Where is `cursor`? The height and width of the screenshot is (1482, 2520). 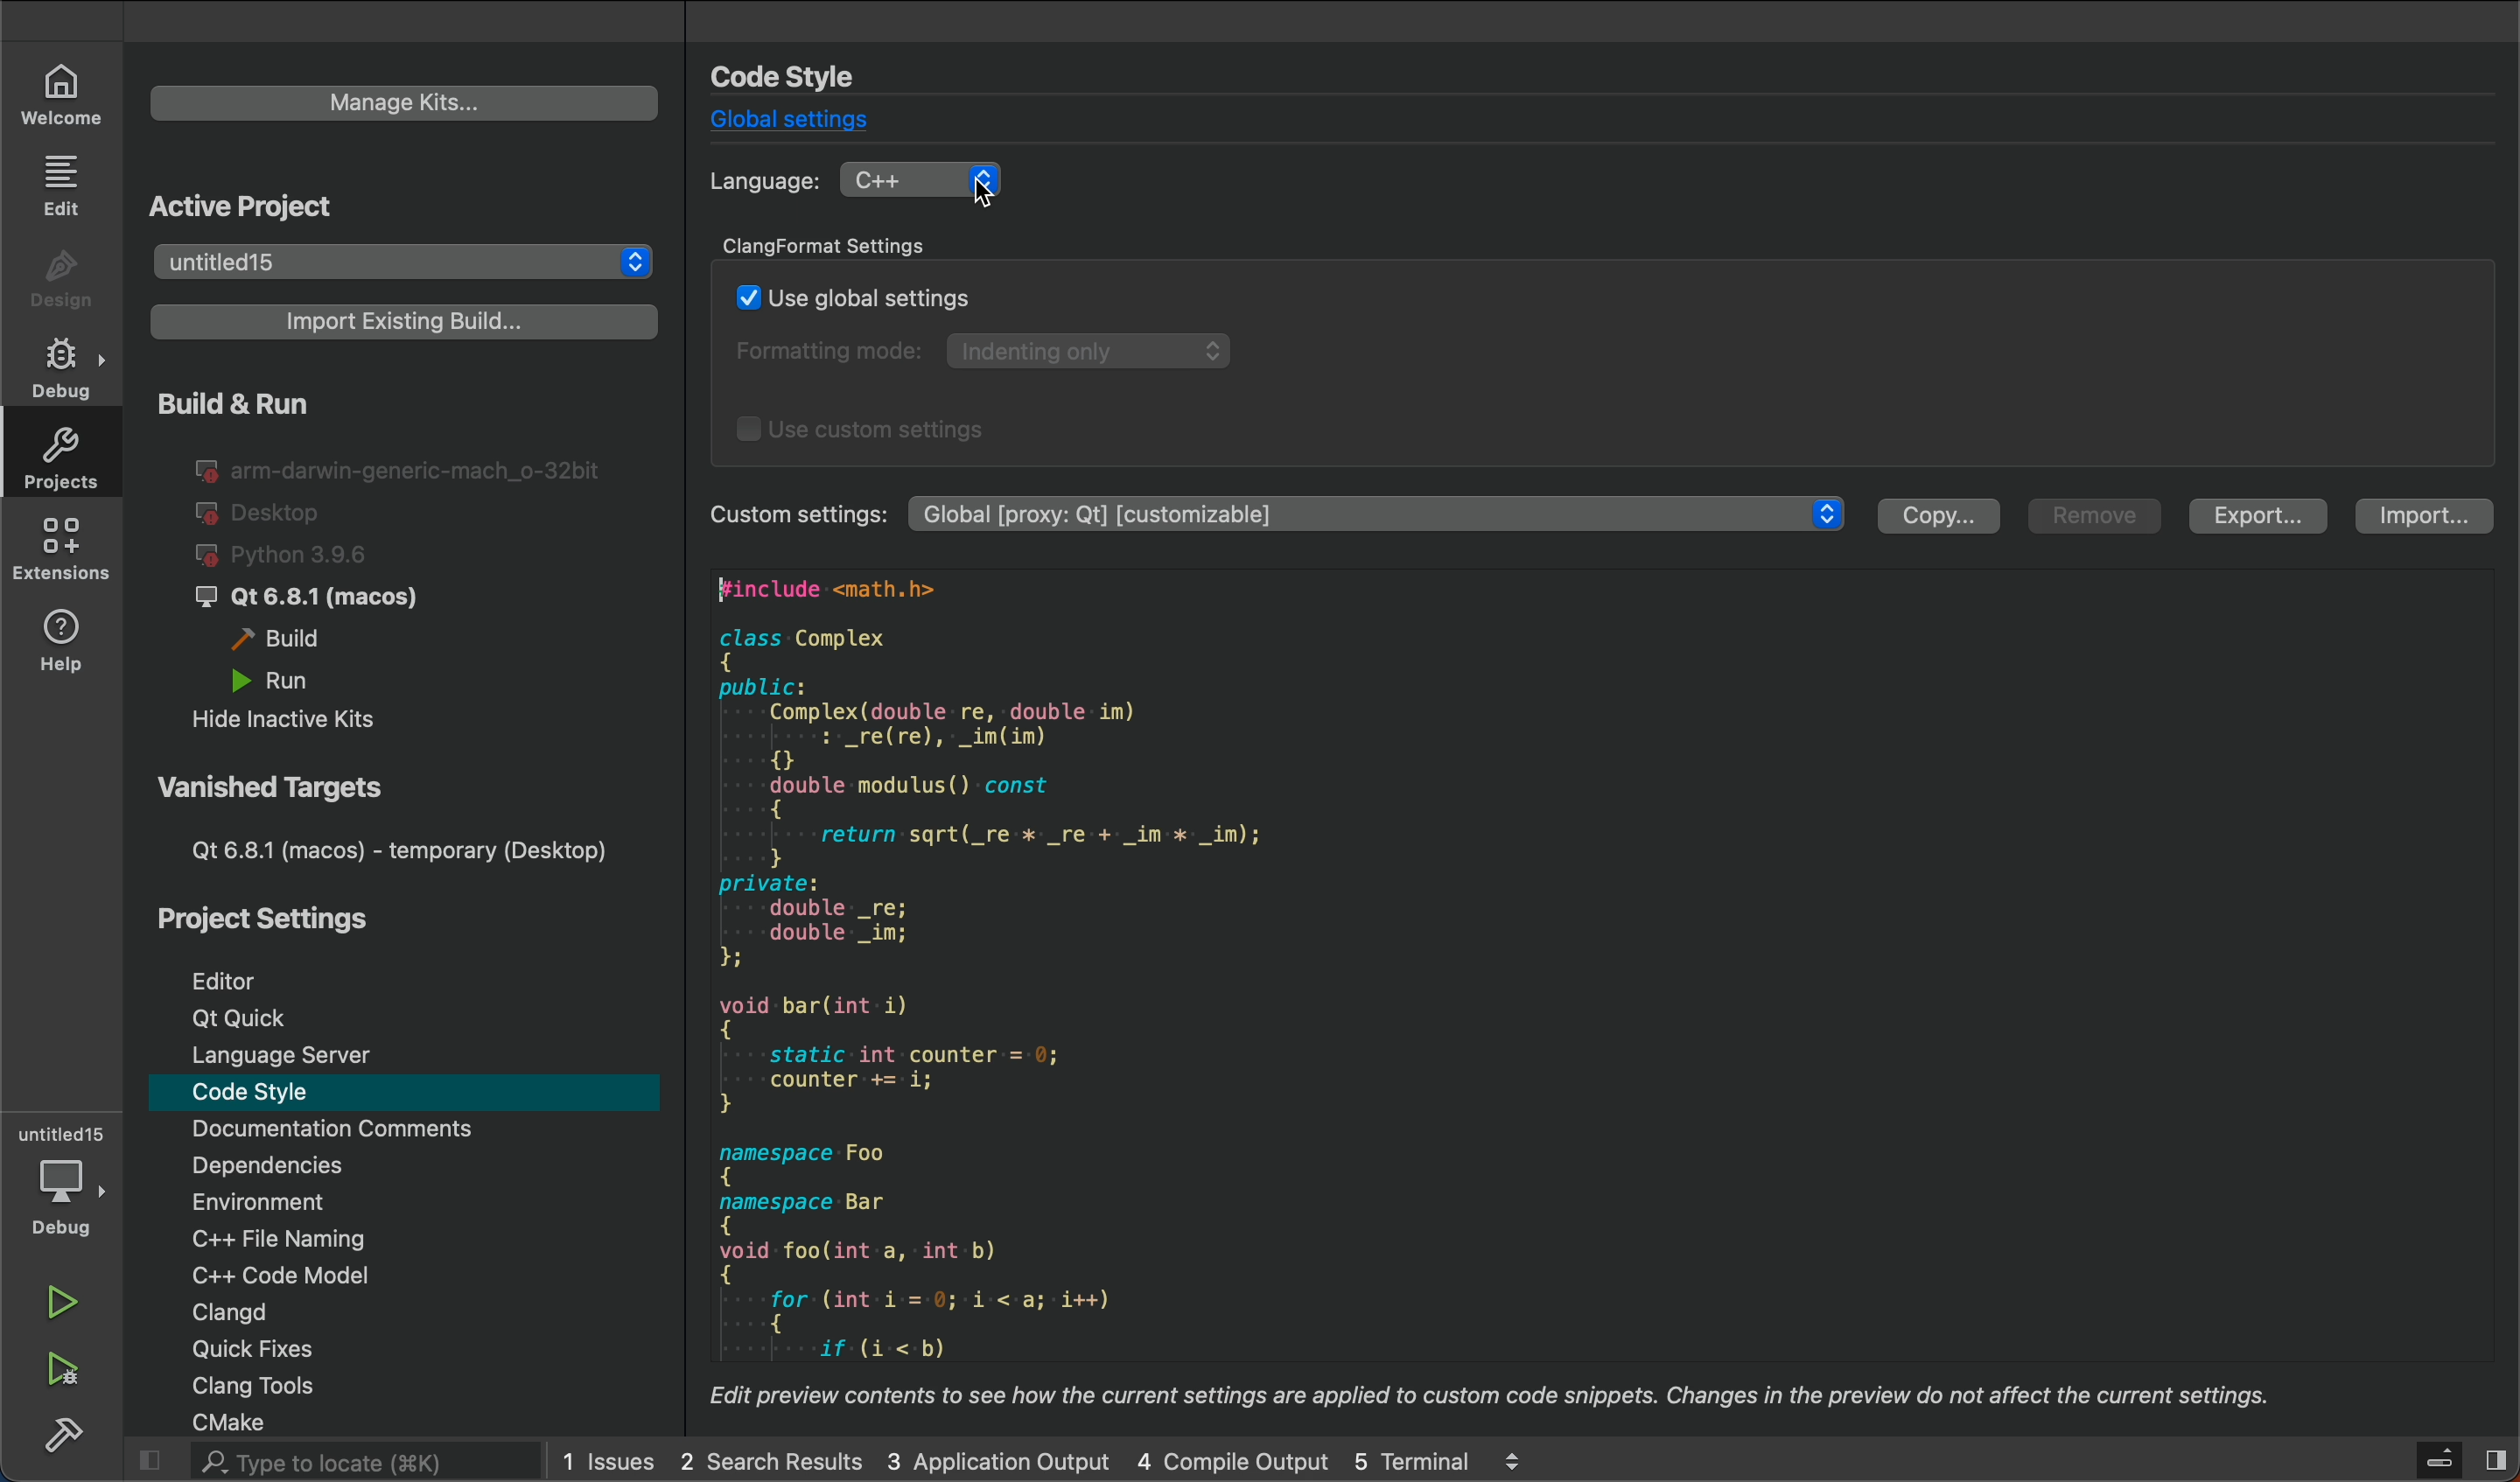 cursor is located at coordinates (987, 197).